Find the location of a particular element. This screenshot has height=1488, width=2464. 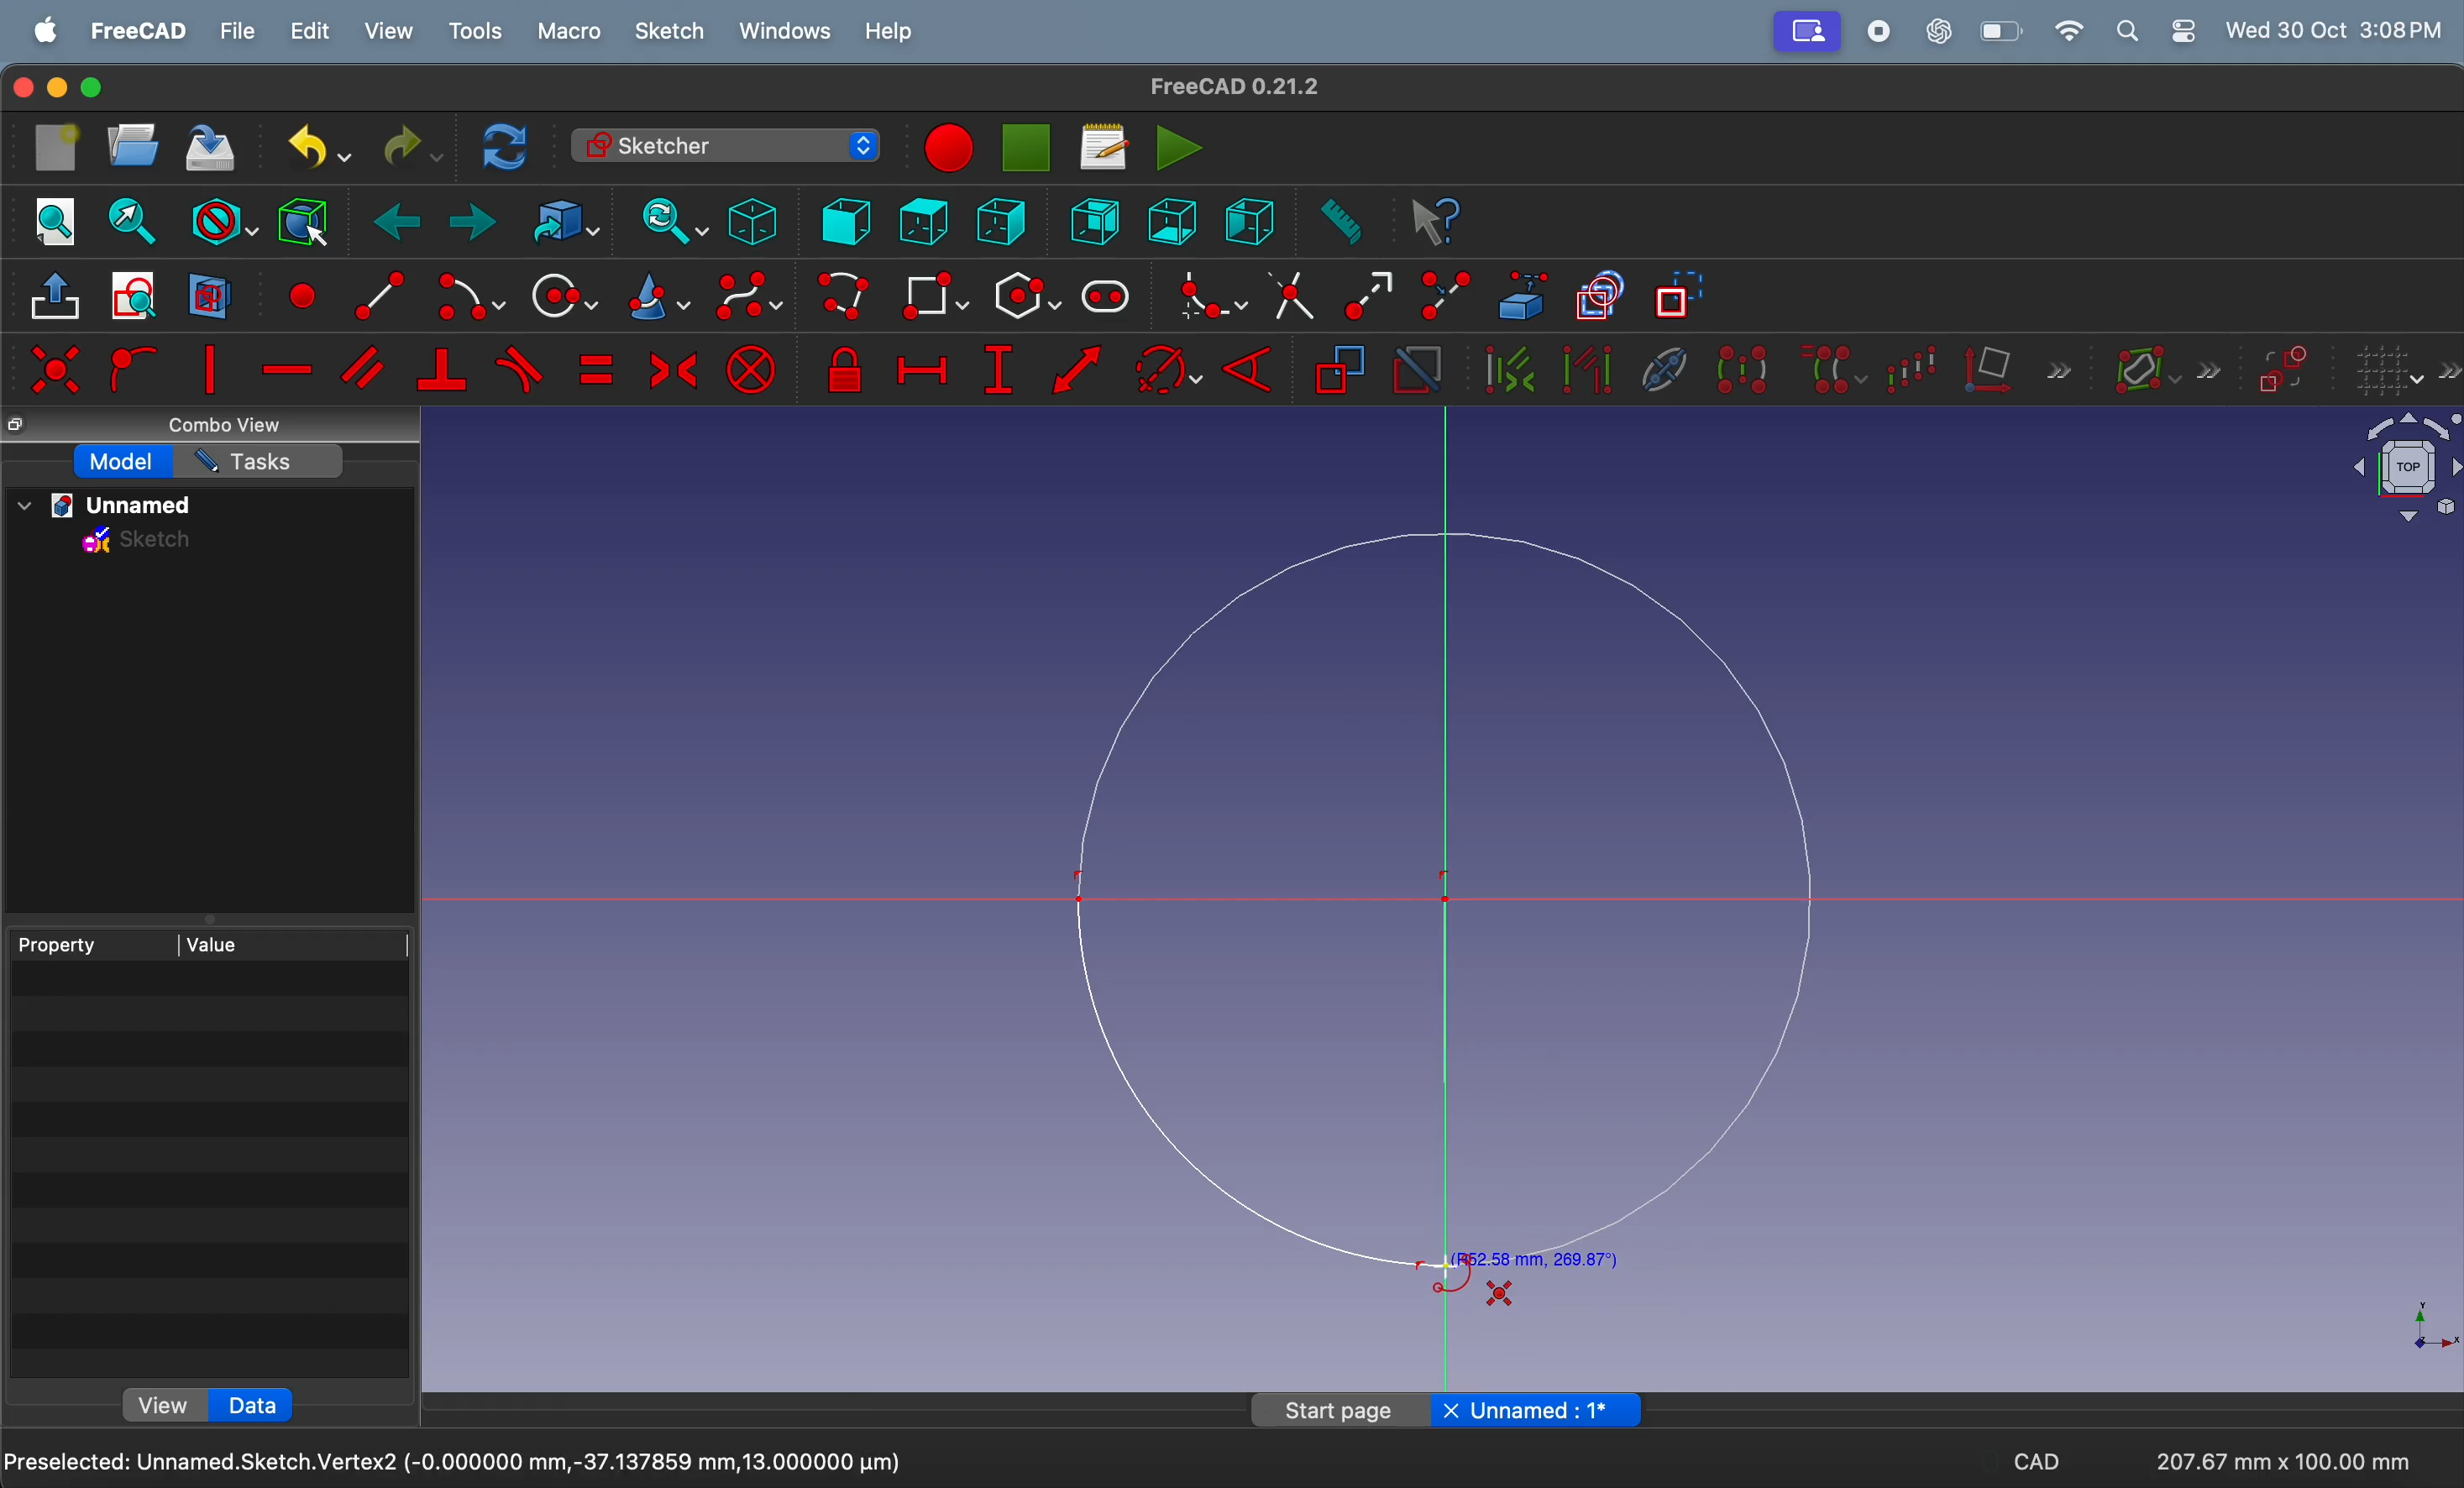

stop marco is located at coordinates (946, 148).